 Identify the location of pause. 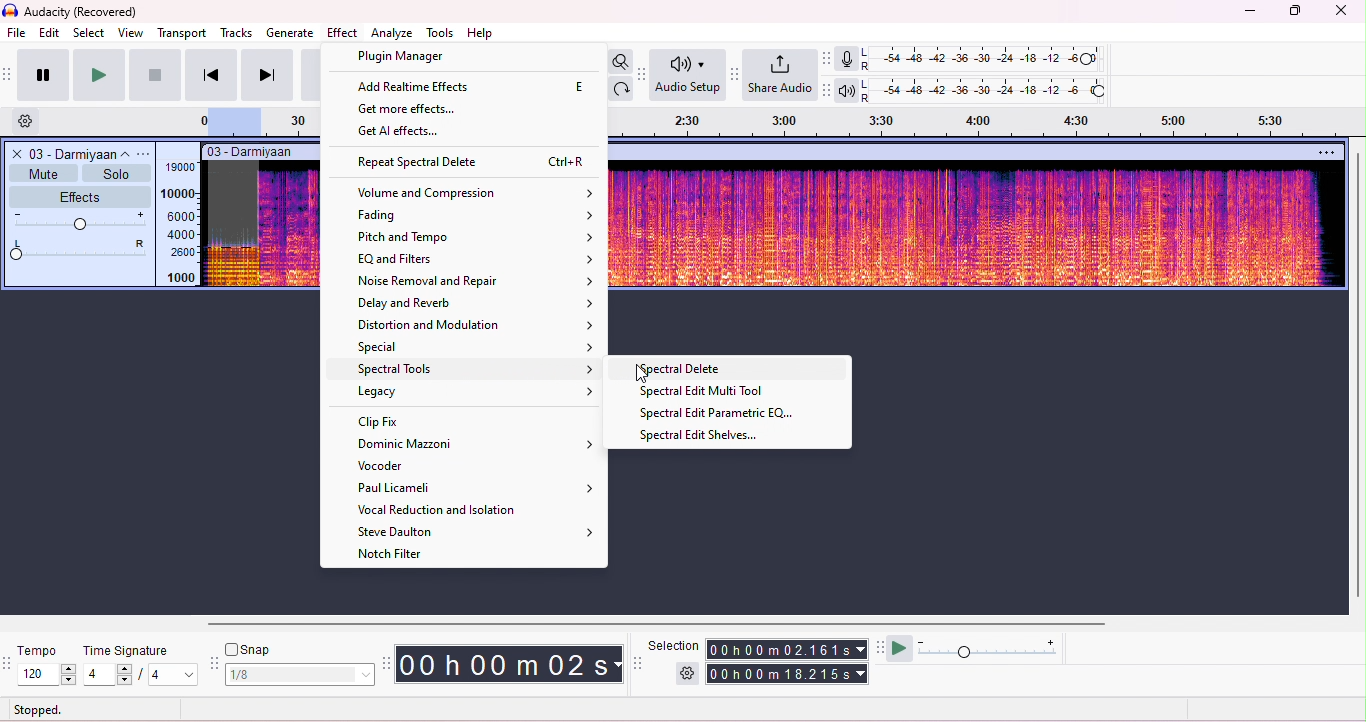
(45, 74).